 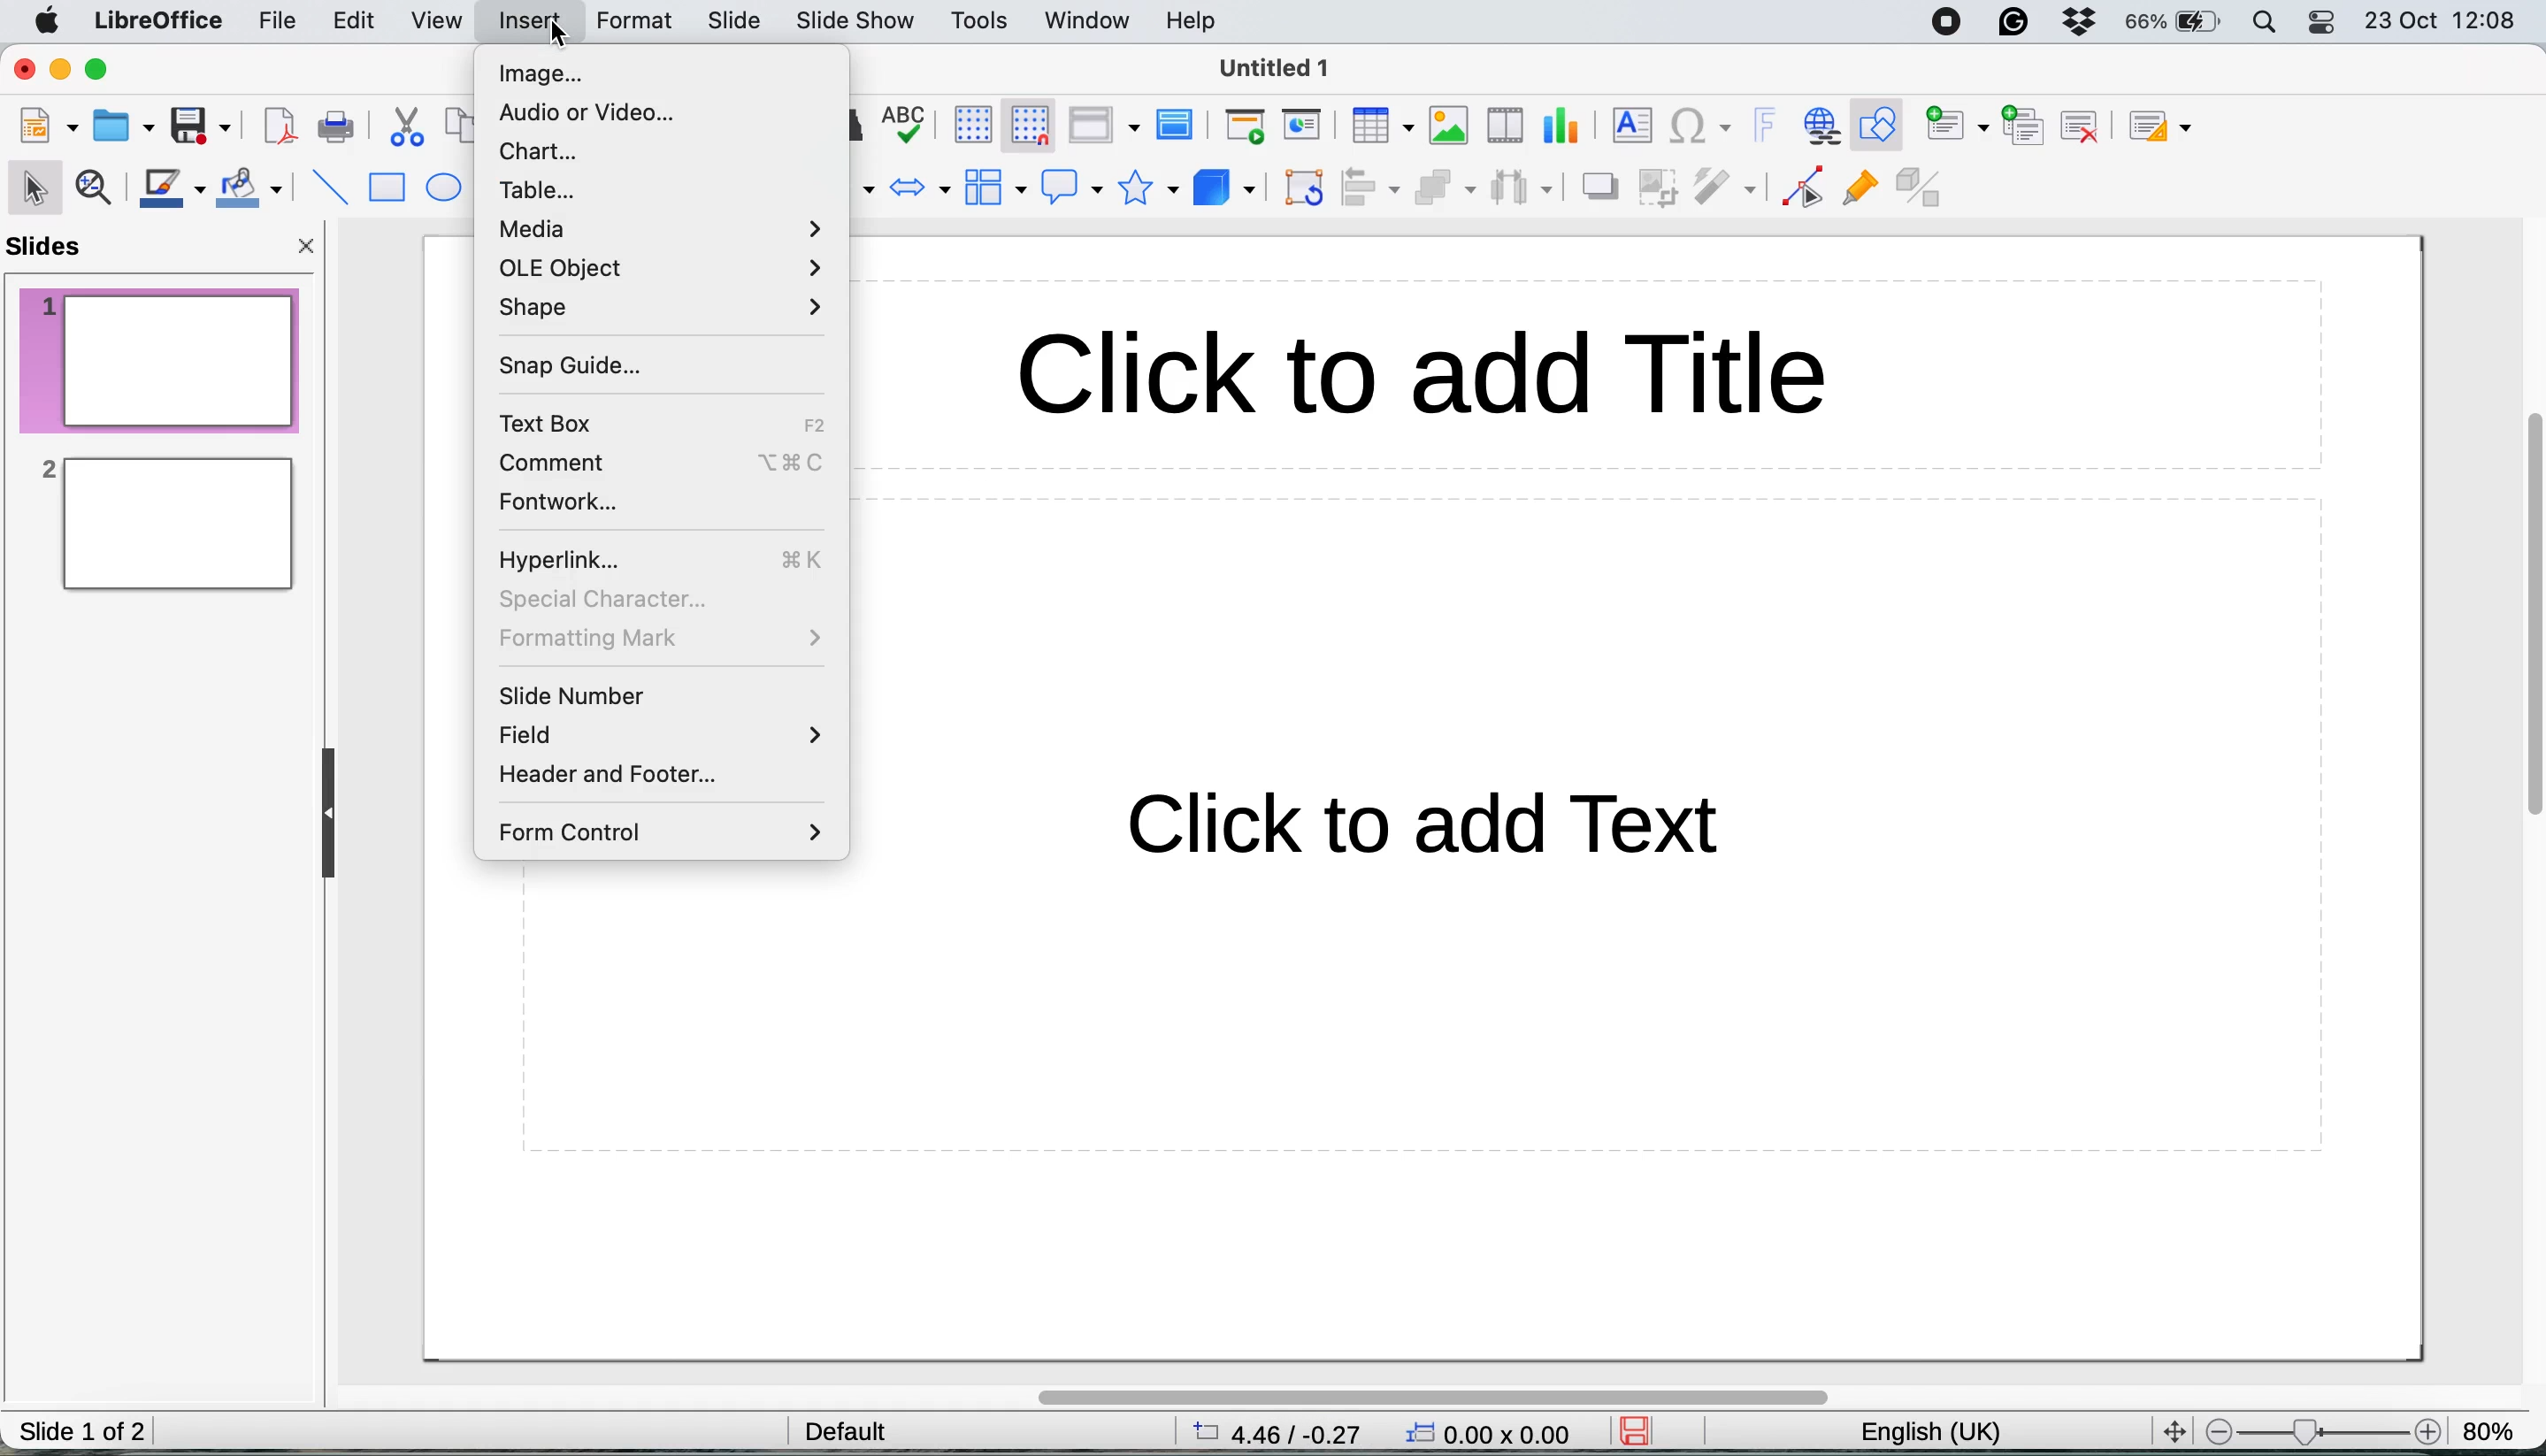 What do you see at coordinates (1702, 127) in the screenshot?
I see `insert special character` at bounding box center [1702, 127].